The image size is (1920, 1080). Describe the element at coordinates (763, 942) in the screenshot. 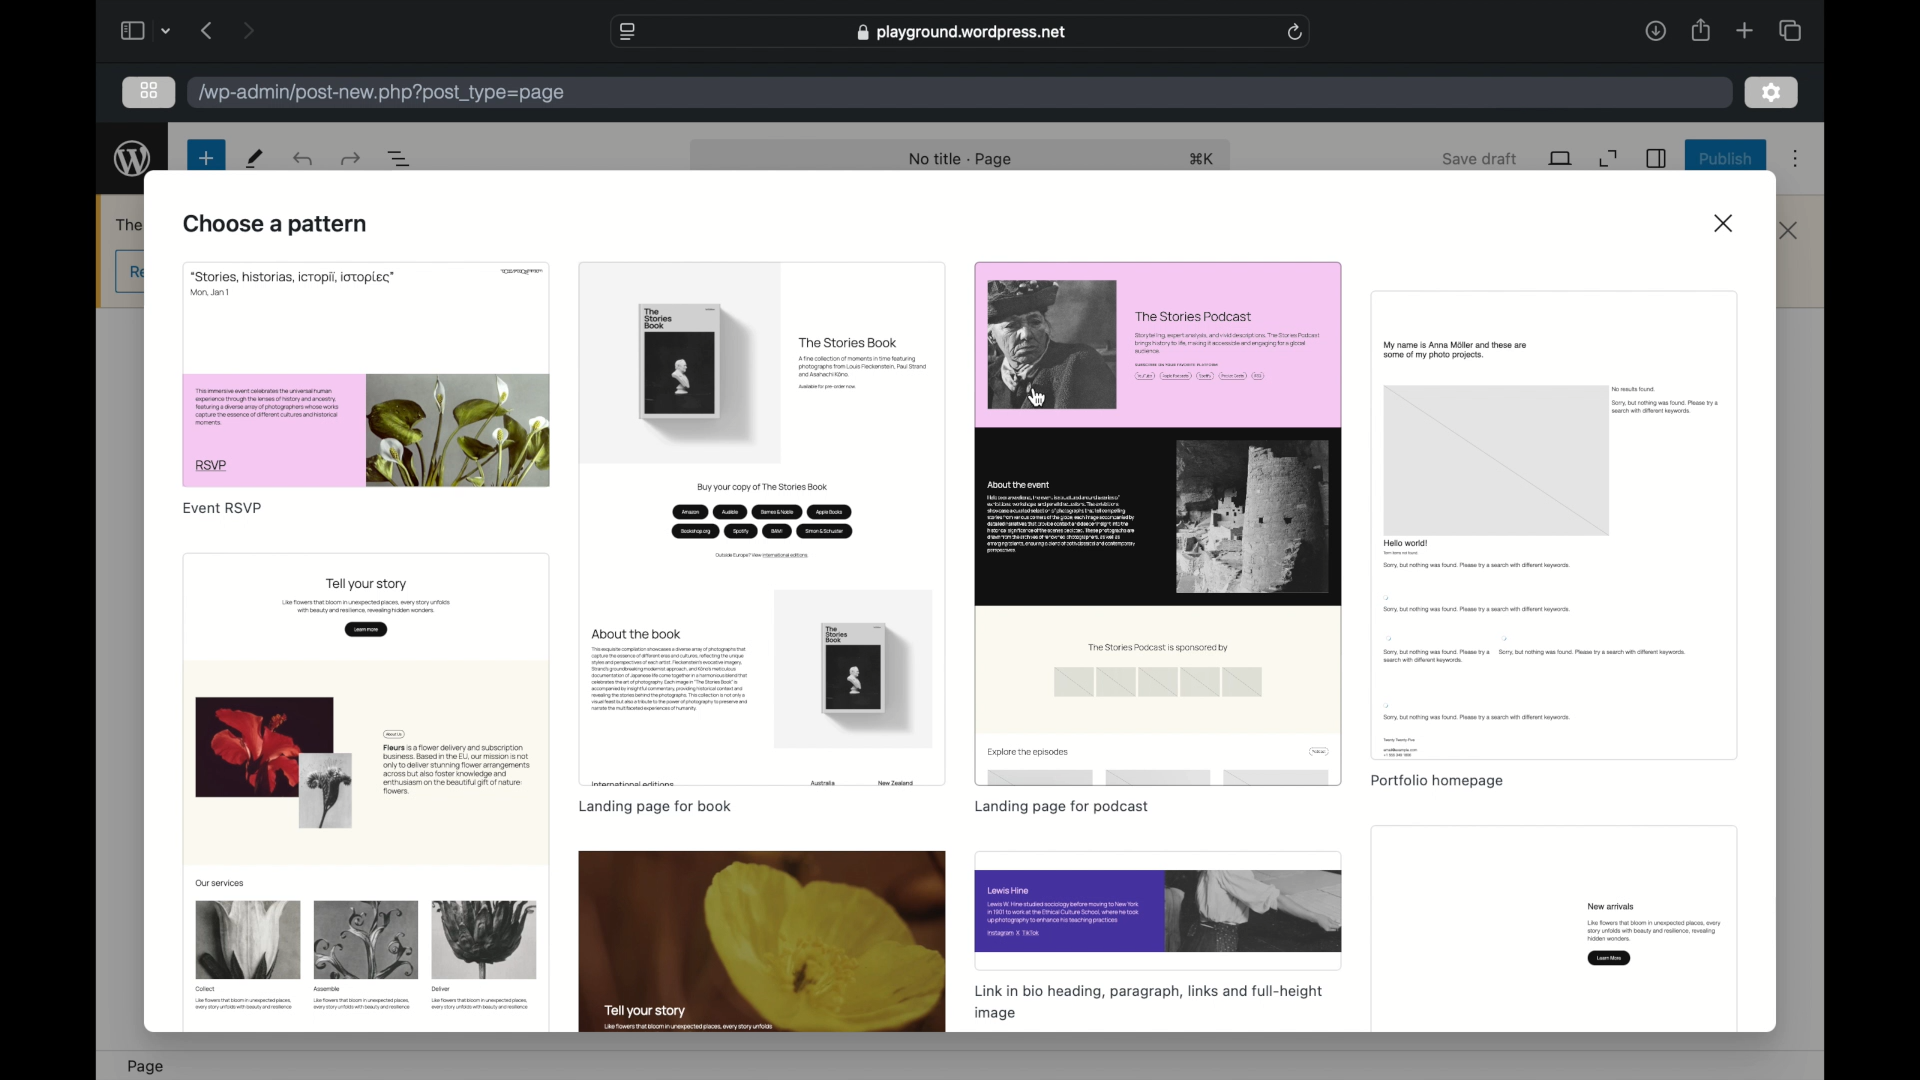

I see `preview` at that location.